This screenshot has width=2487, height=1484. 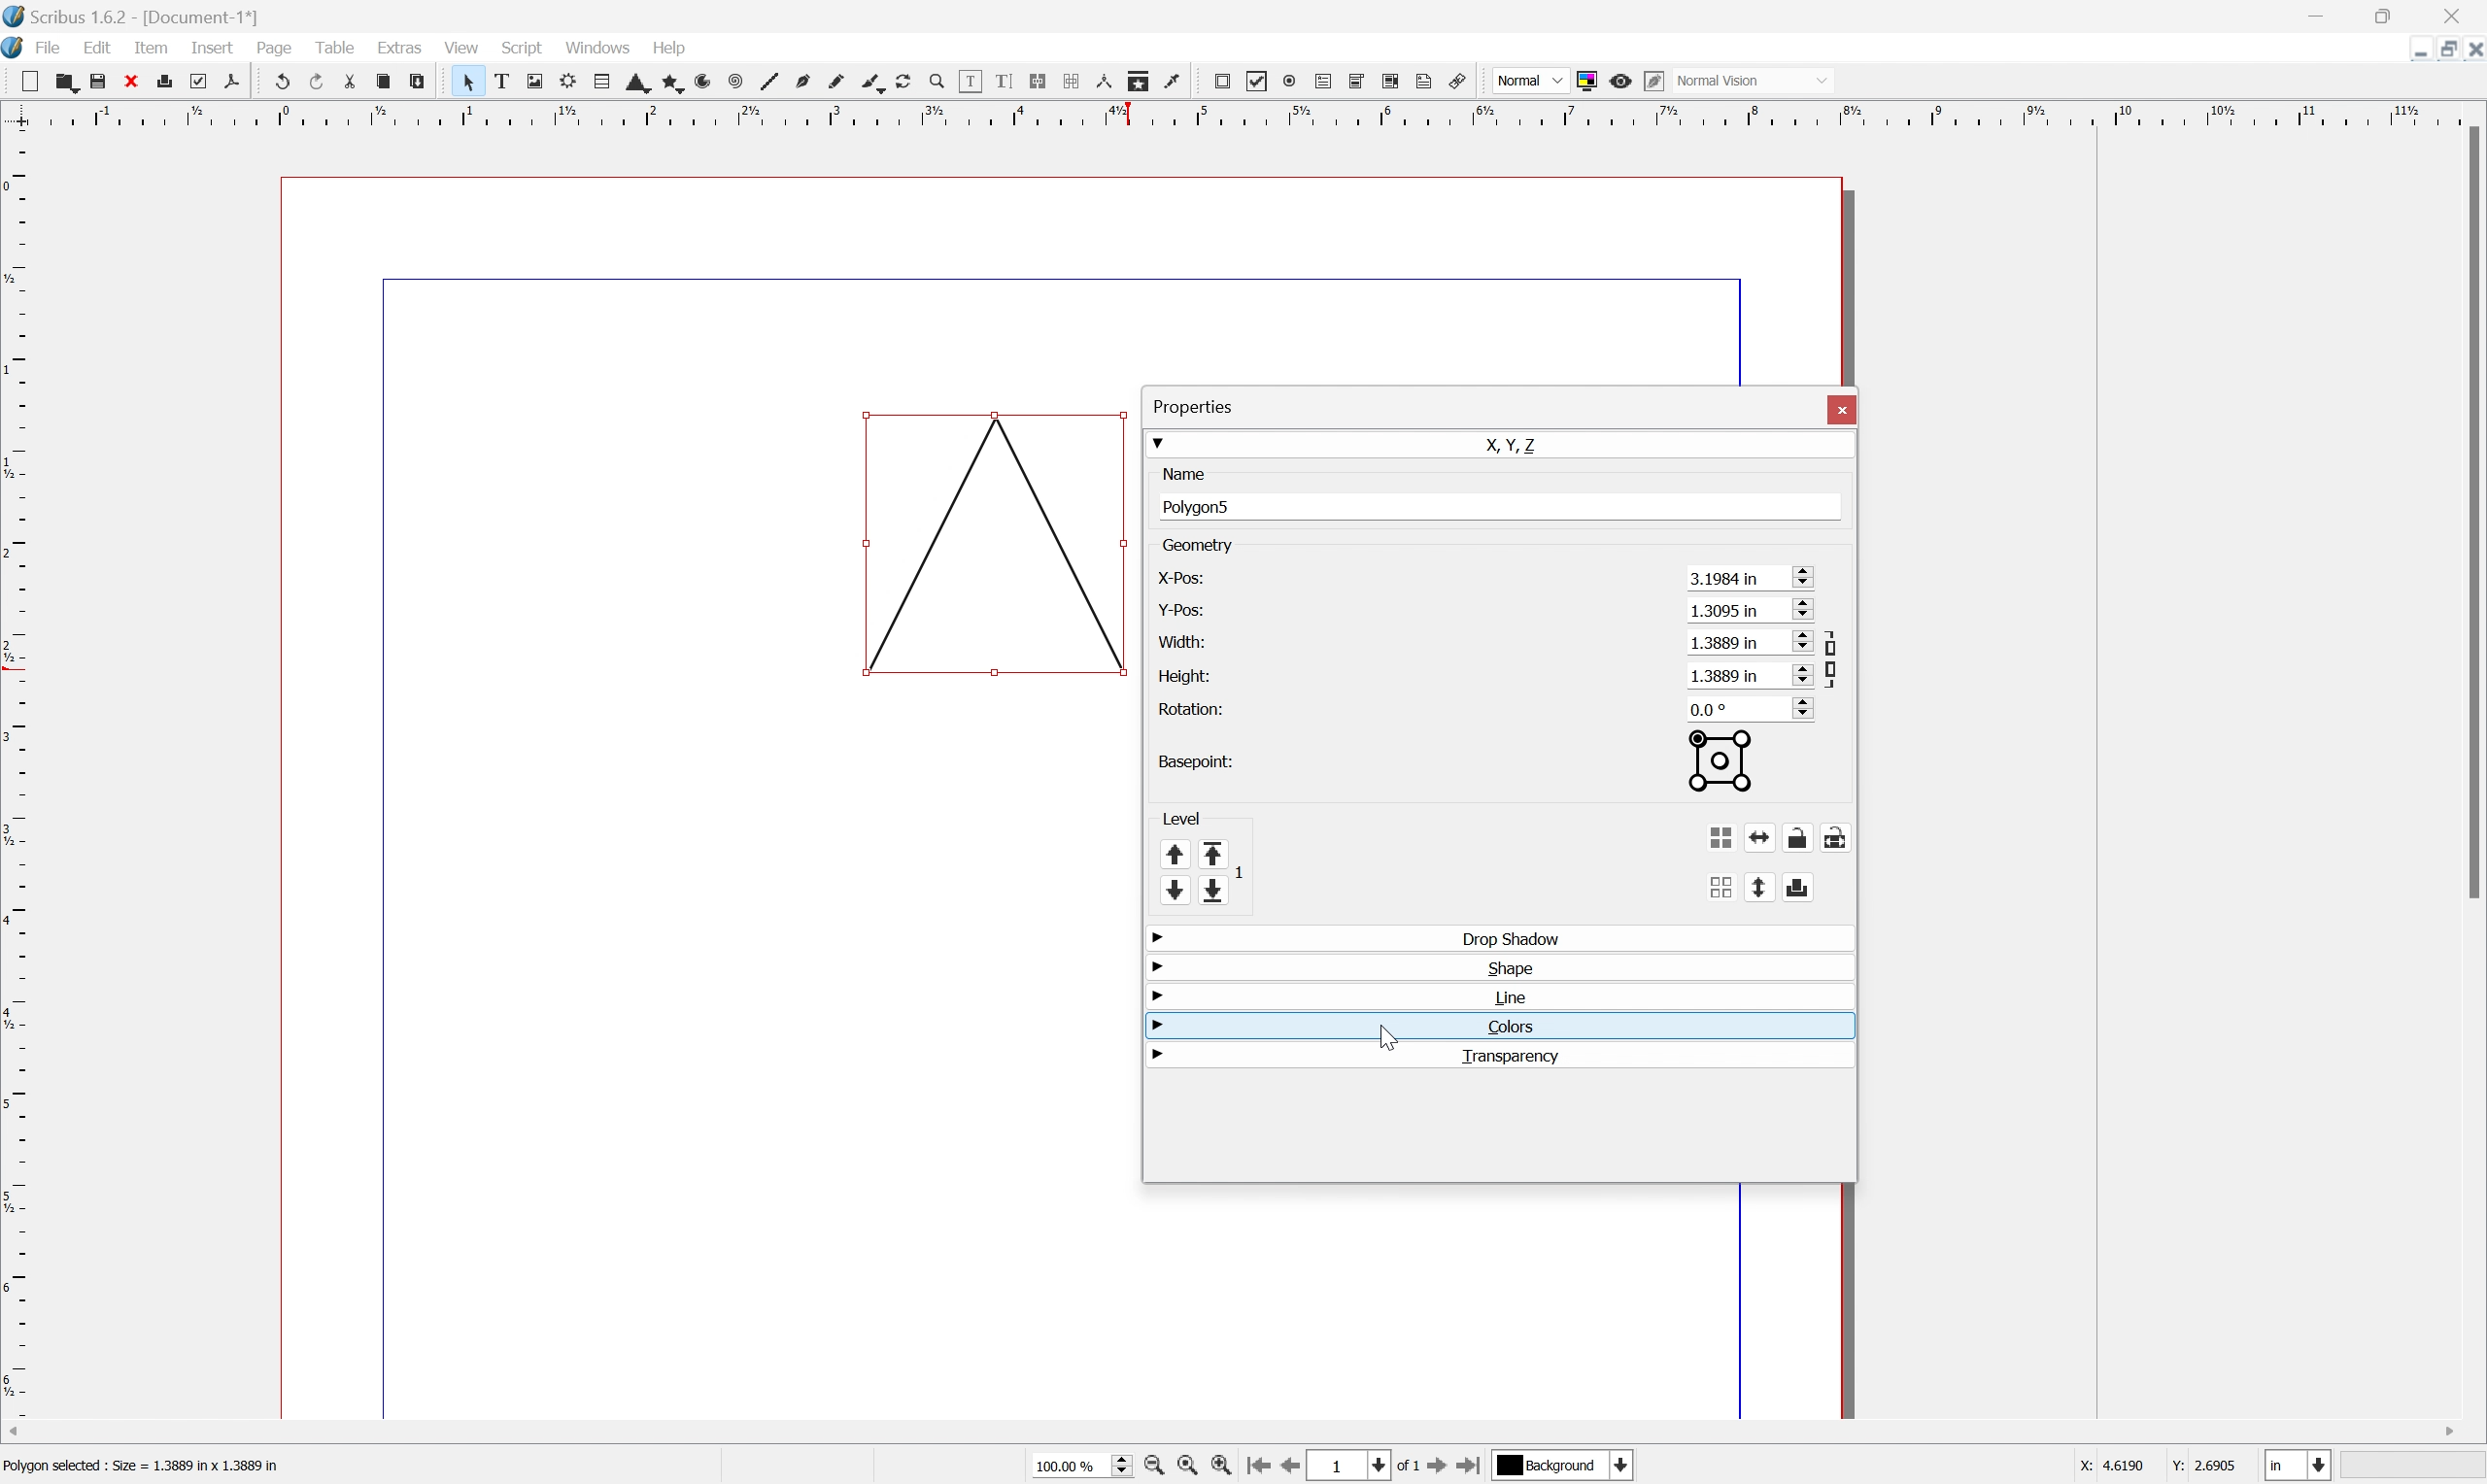 I want to click on Select current page, so click(x=1373, y=1465).